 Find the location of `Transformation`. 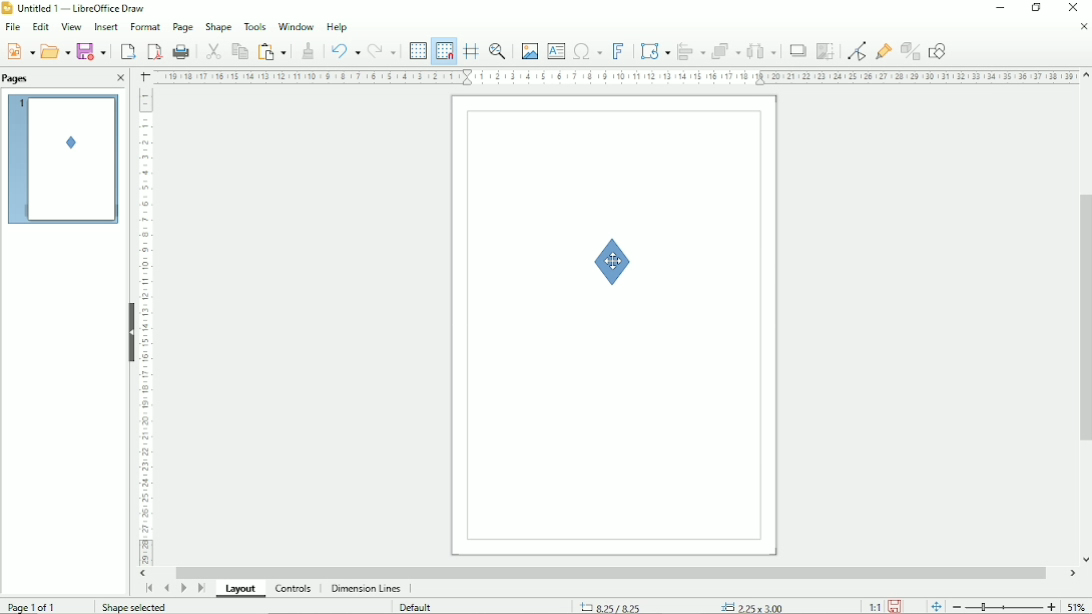

Transformation is located at coordinates (652, 50).